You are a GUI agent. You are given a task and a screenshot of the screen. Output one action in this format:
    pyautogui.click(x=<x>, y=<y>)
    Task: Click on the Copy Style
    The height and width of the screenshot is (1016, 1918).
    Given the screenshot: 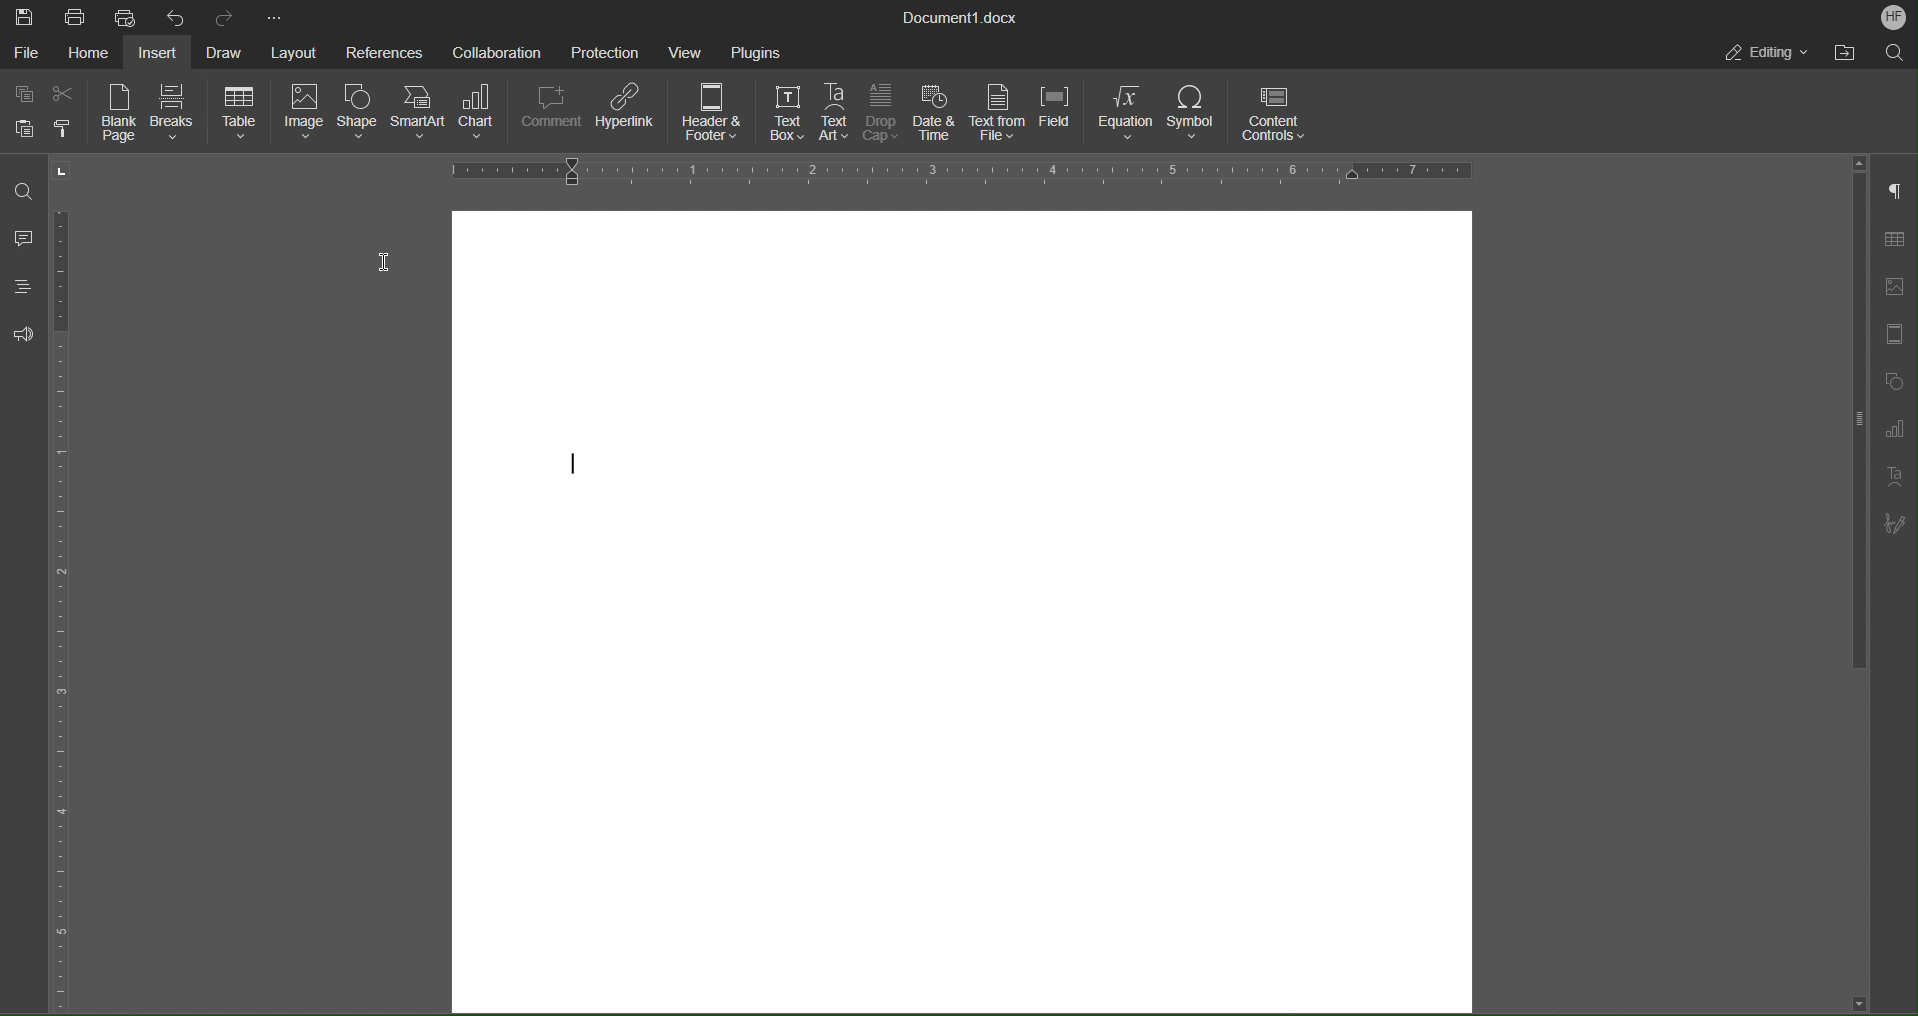 What is the action you would take?
    pyautogui.click(x=65, y=130)
    